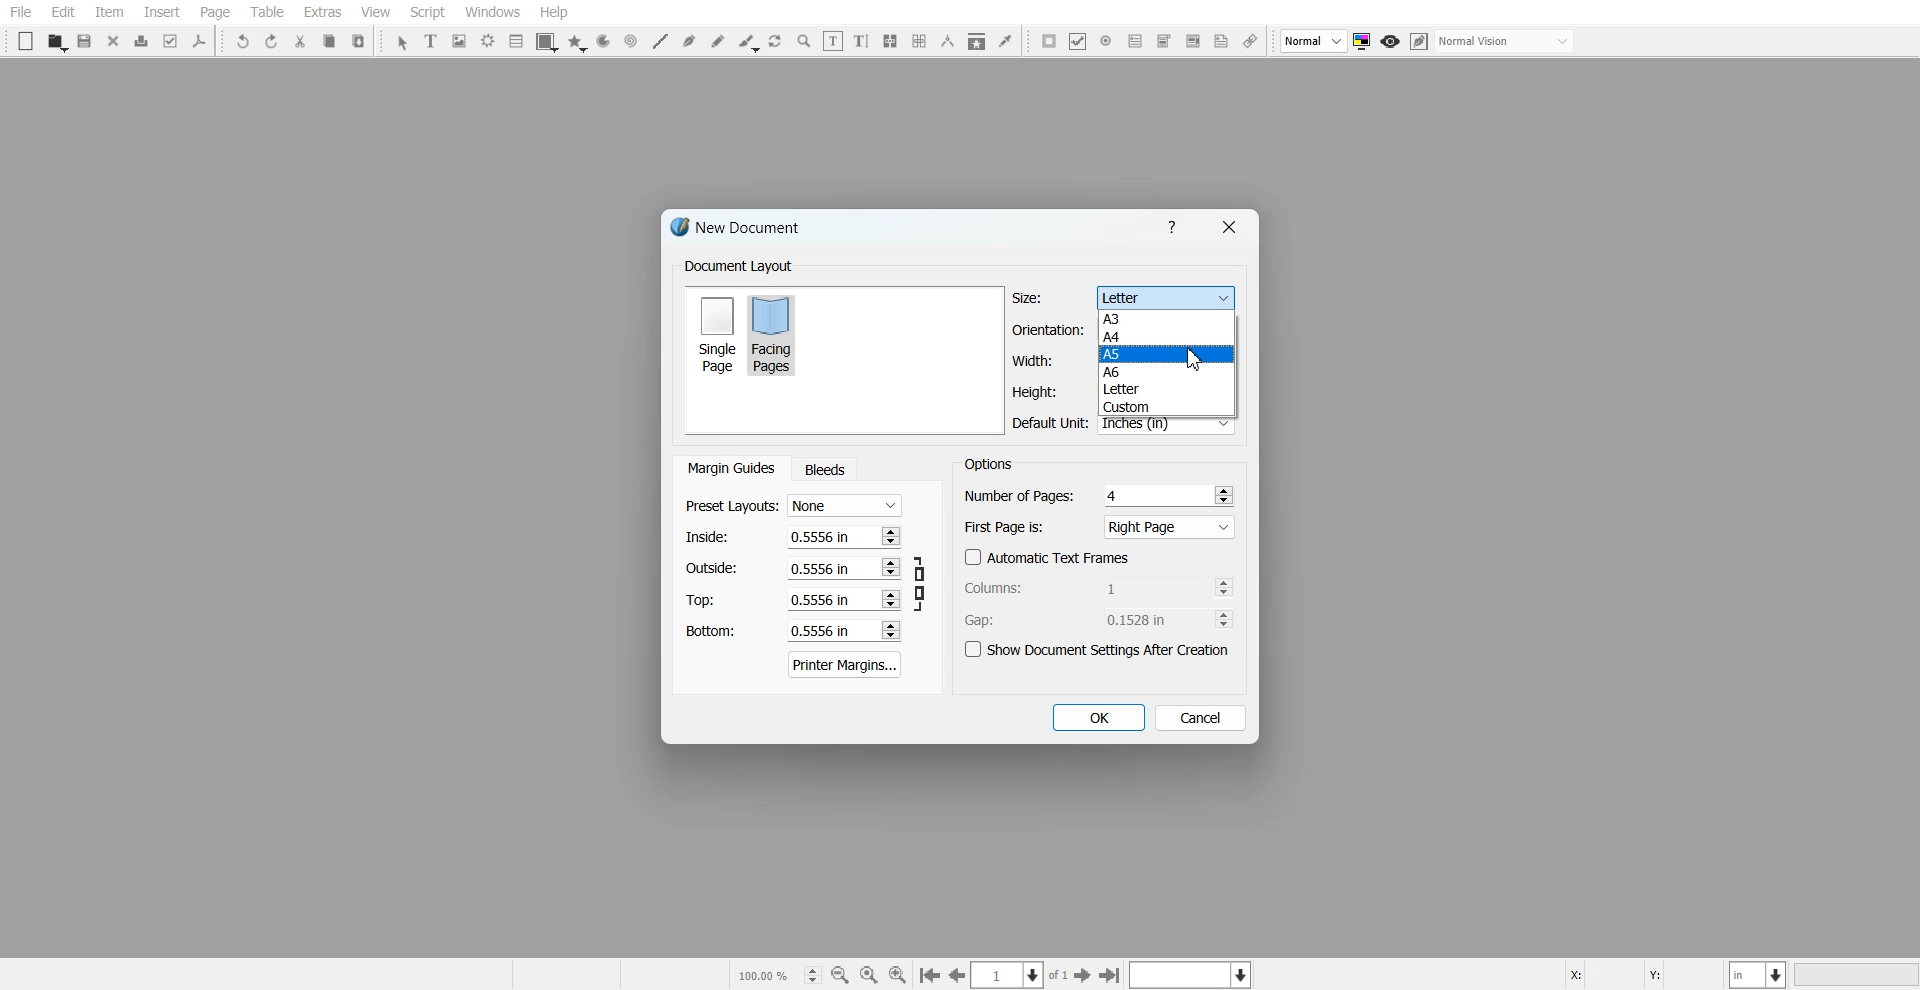 This screenshot has width=1920, height=990. I want to click on Render Frame, so click(488, 41).